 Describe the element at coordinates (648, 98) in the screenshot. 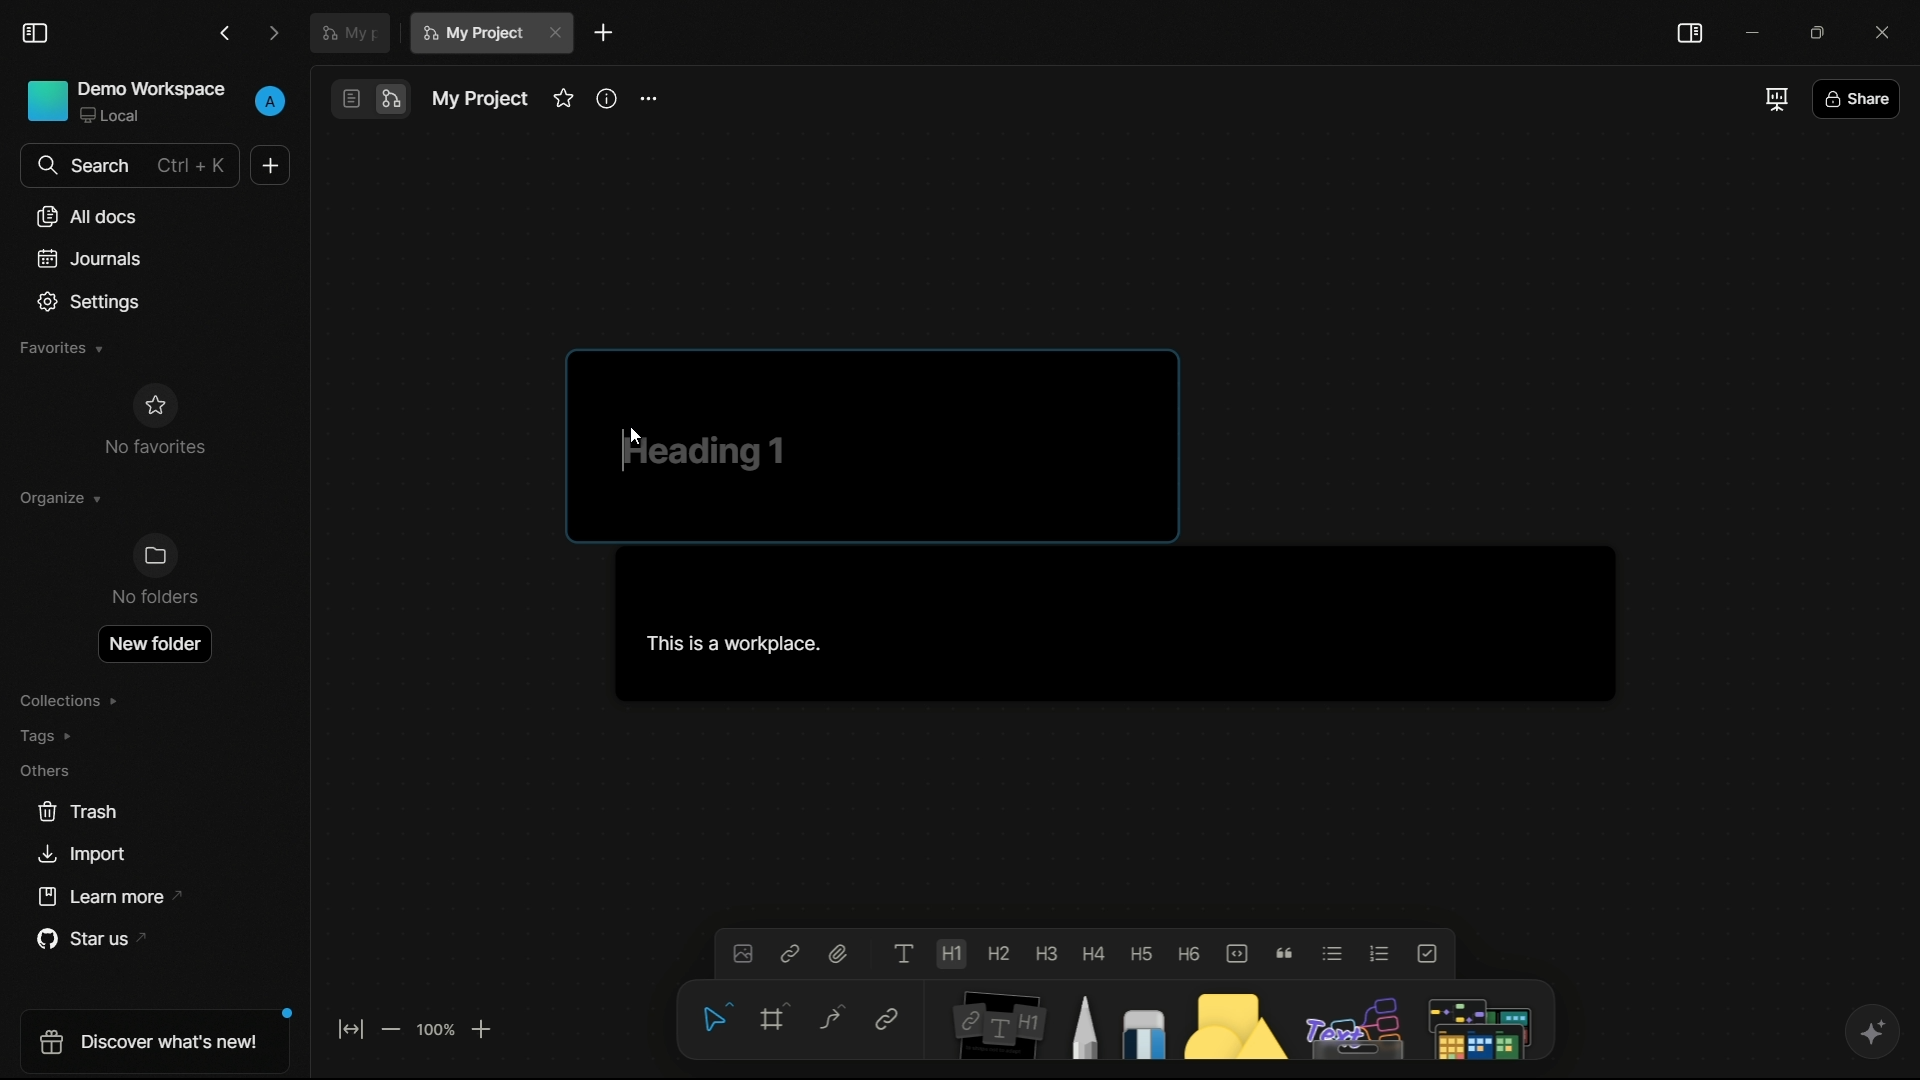

I see `more options` at that location.